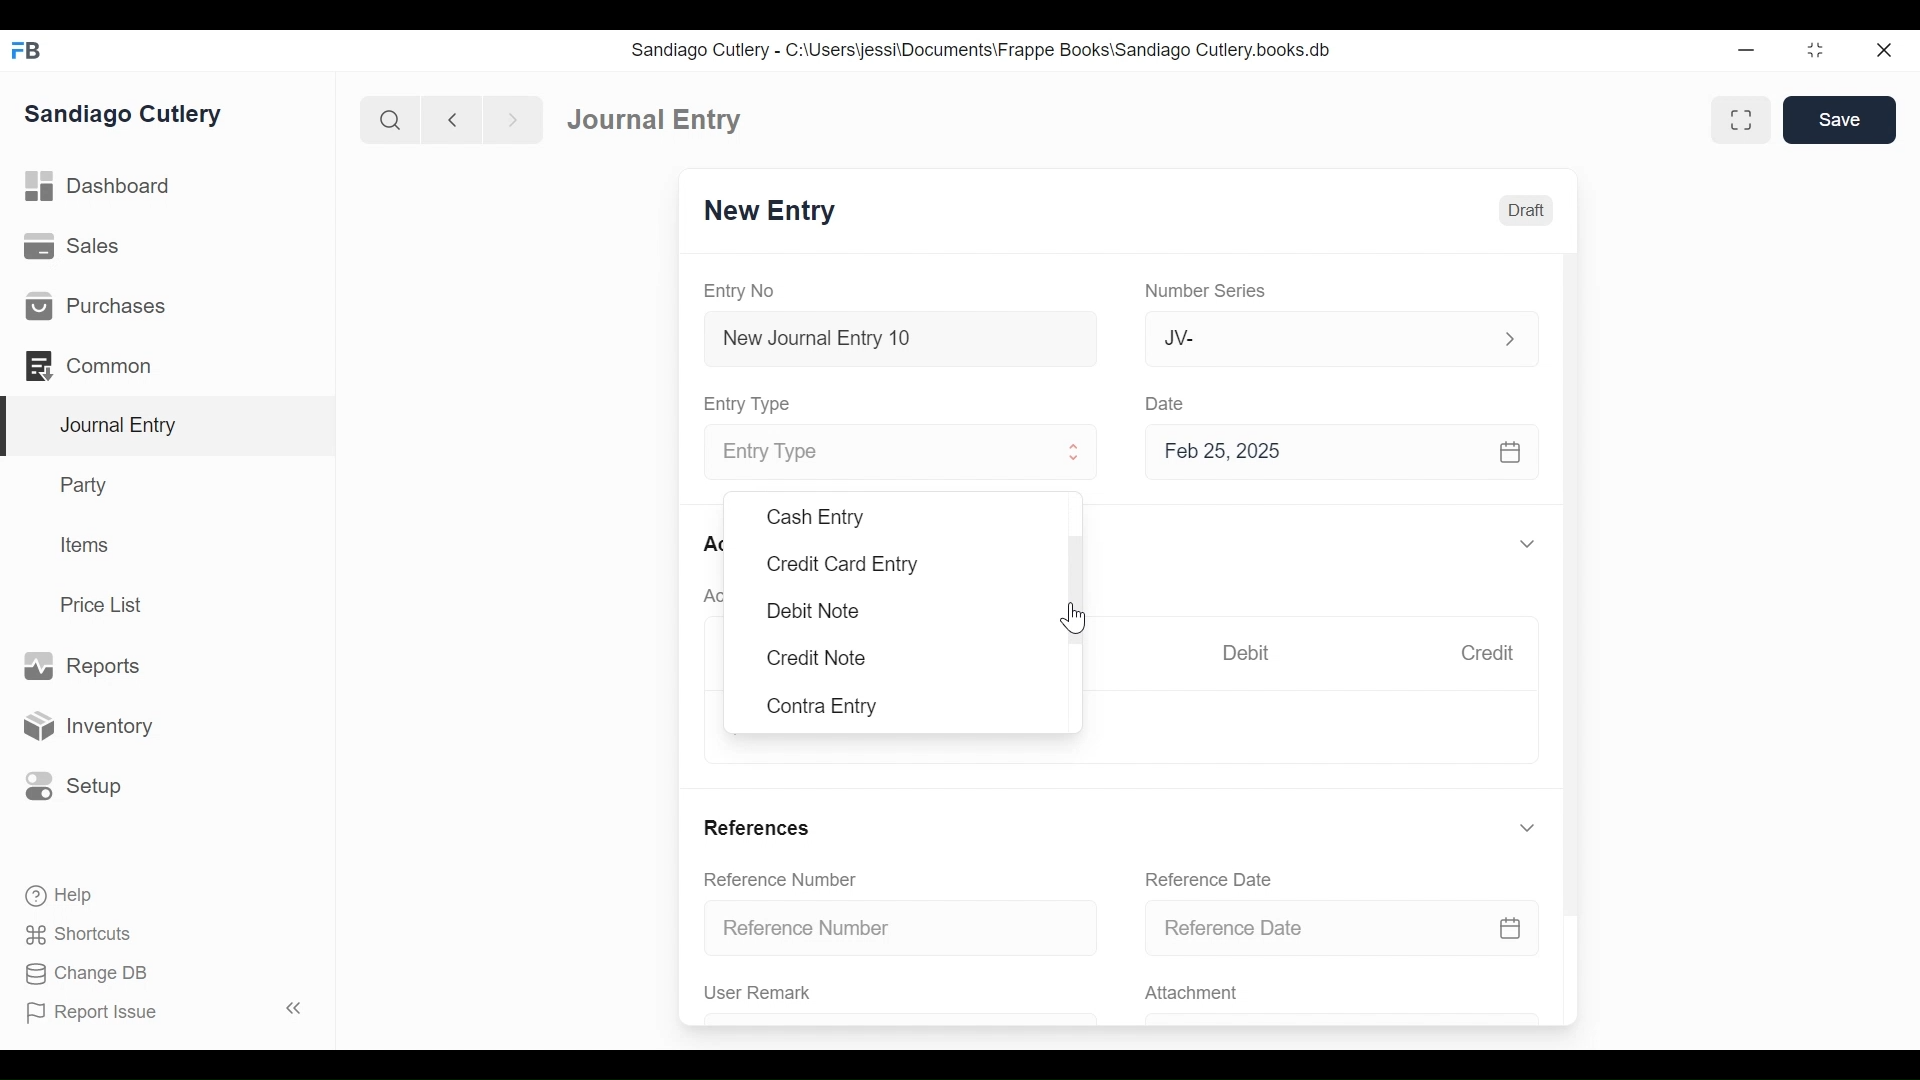 The width and height of the screenshot is (1920, 1080). Describe the element at coordinates (1840, 120) in the screenshot. I see `Save` at that location.